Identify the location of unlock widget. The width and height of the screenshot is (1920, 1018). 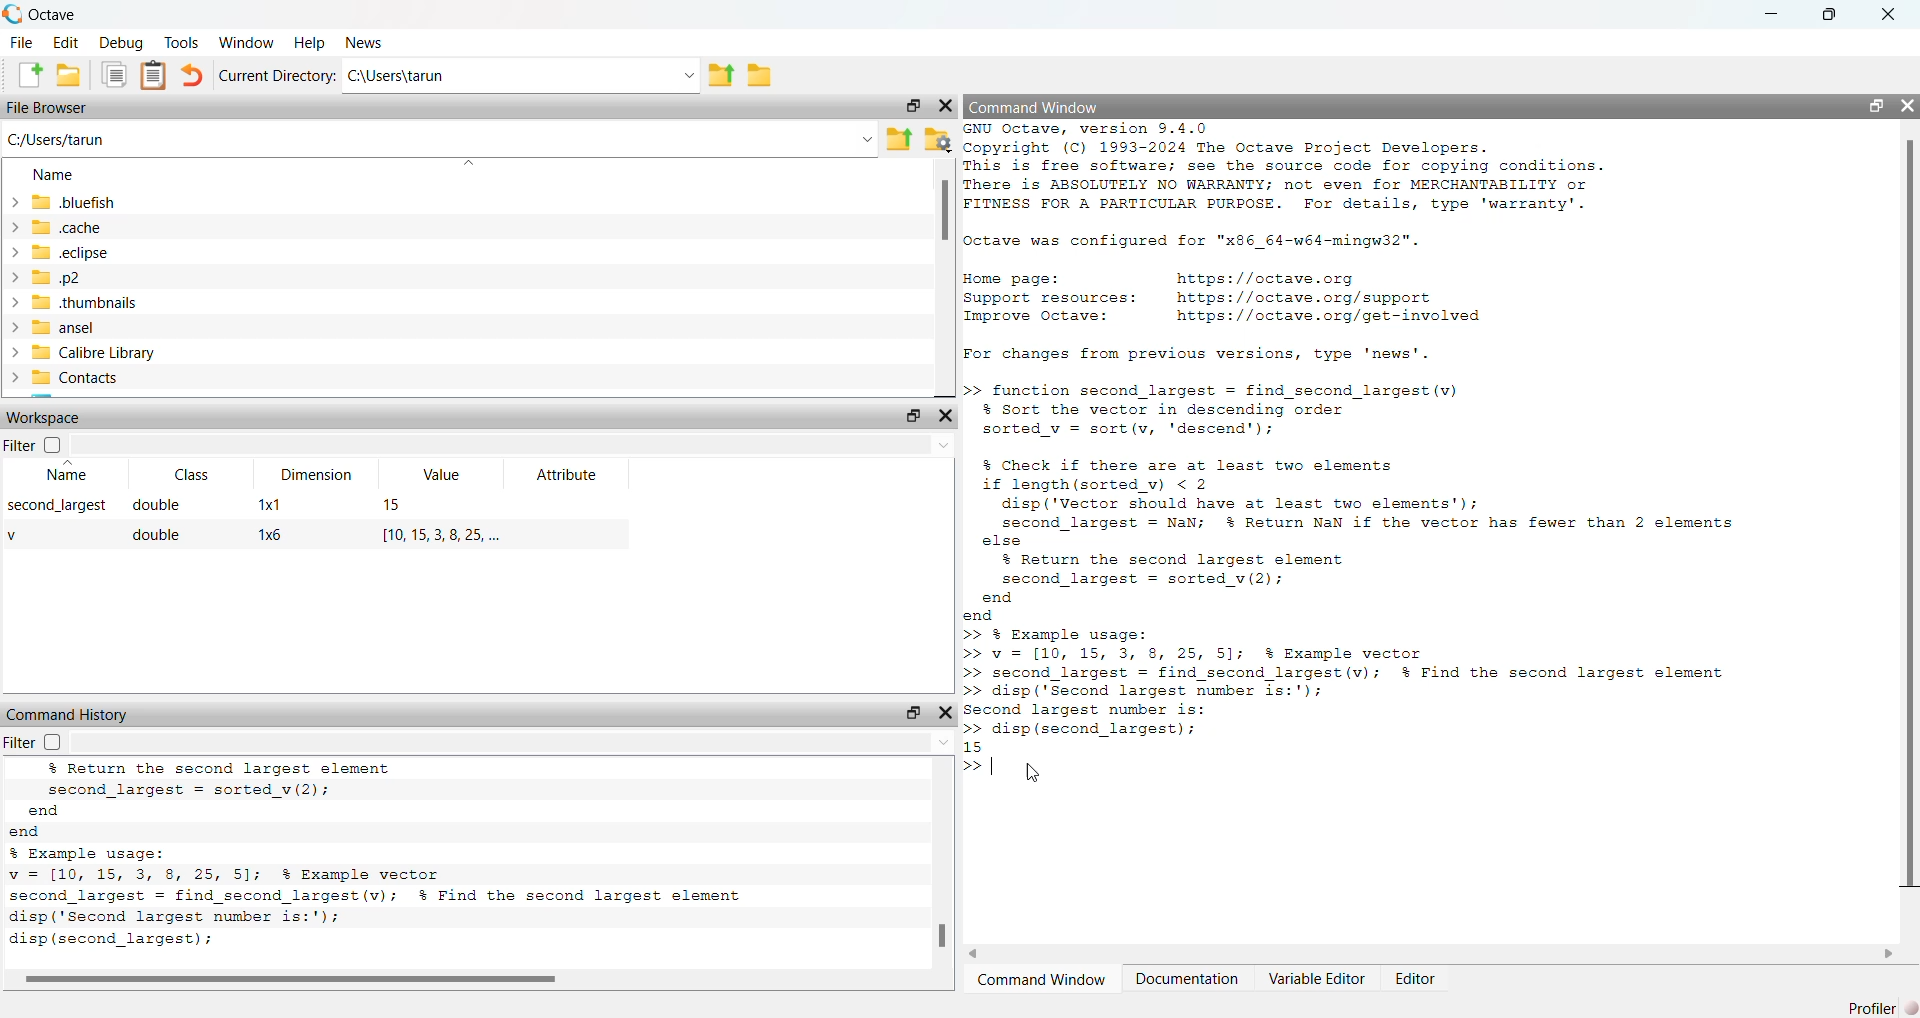
(1878, 105).